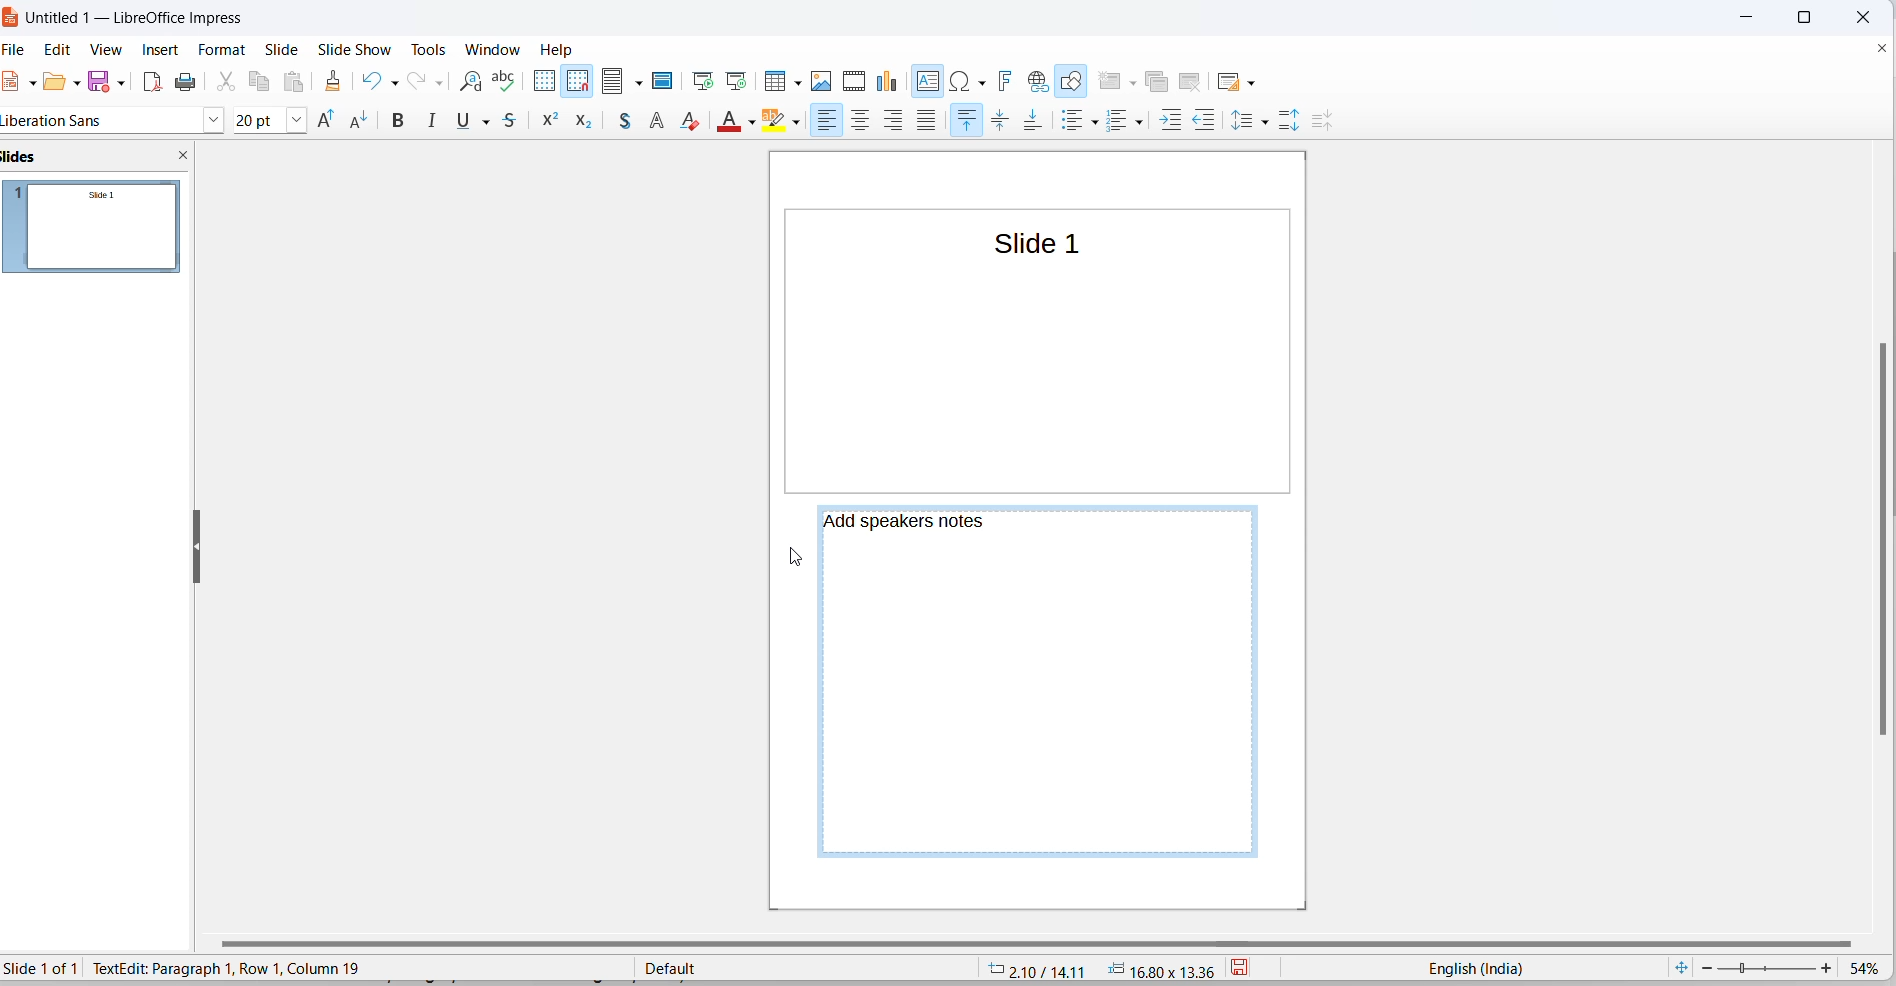 The height and width of the screenshot is (986, 1896). What do you see at coordinates (1036, 122) in the screenshot?
I see `toggle endpoint edit mode` at bounding box center [1036, 122].